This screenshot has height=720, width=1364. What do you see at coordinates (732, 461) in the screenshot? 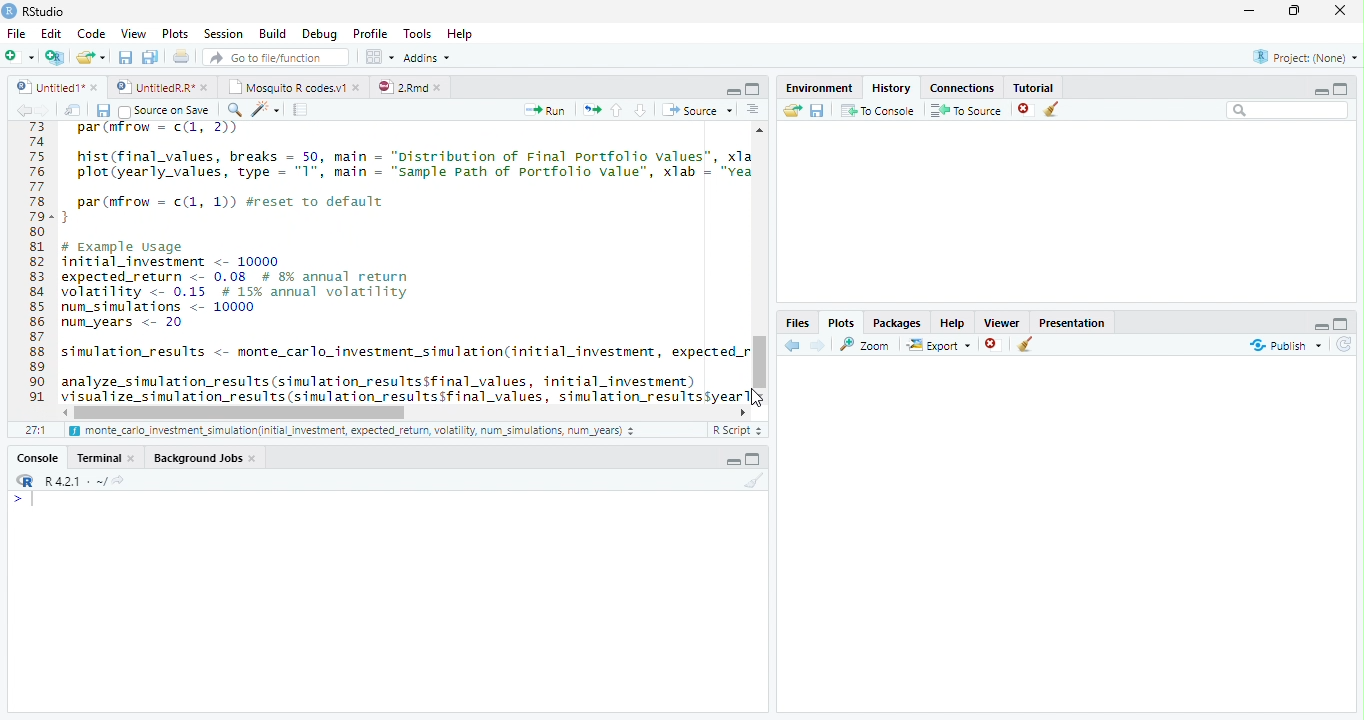
I see `Hide` at bounding box center [732, 461].